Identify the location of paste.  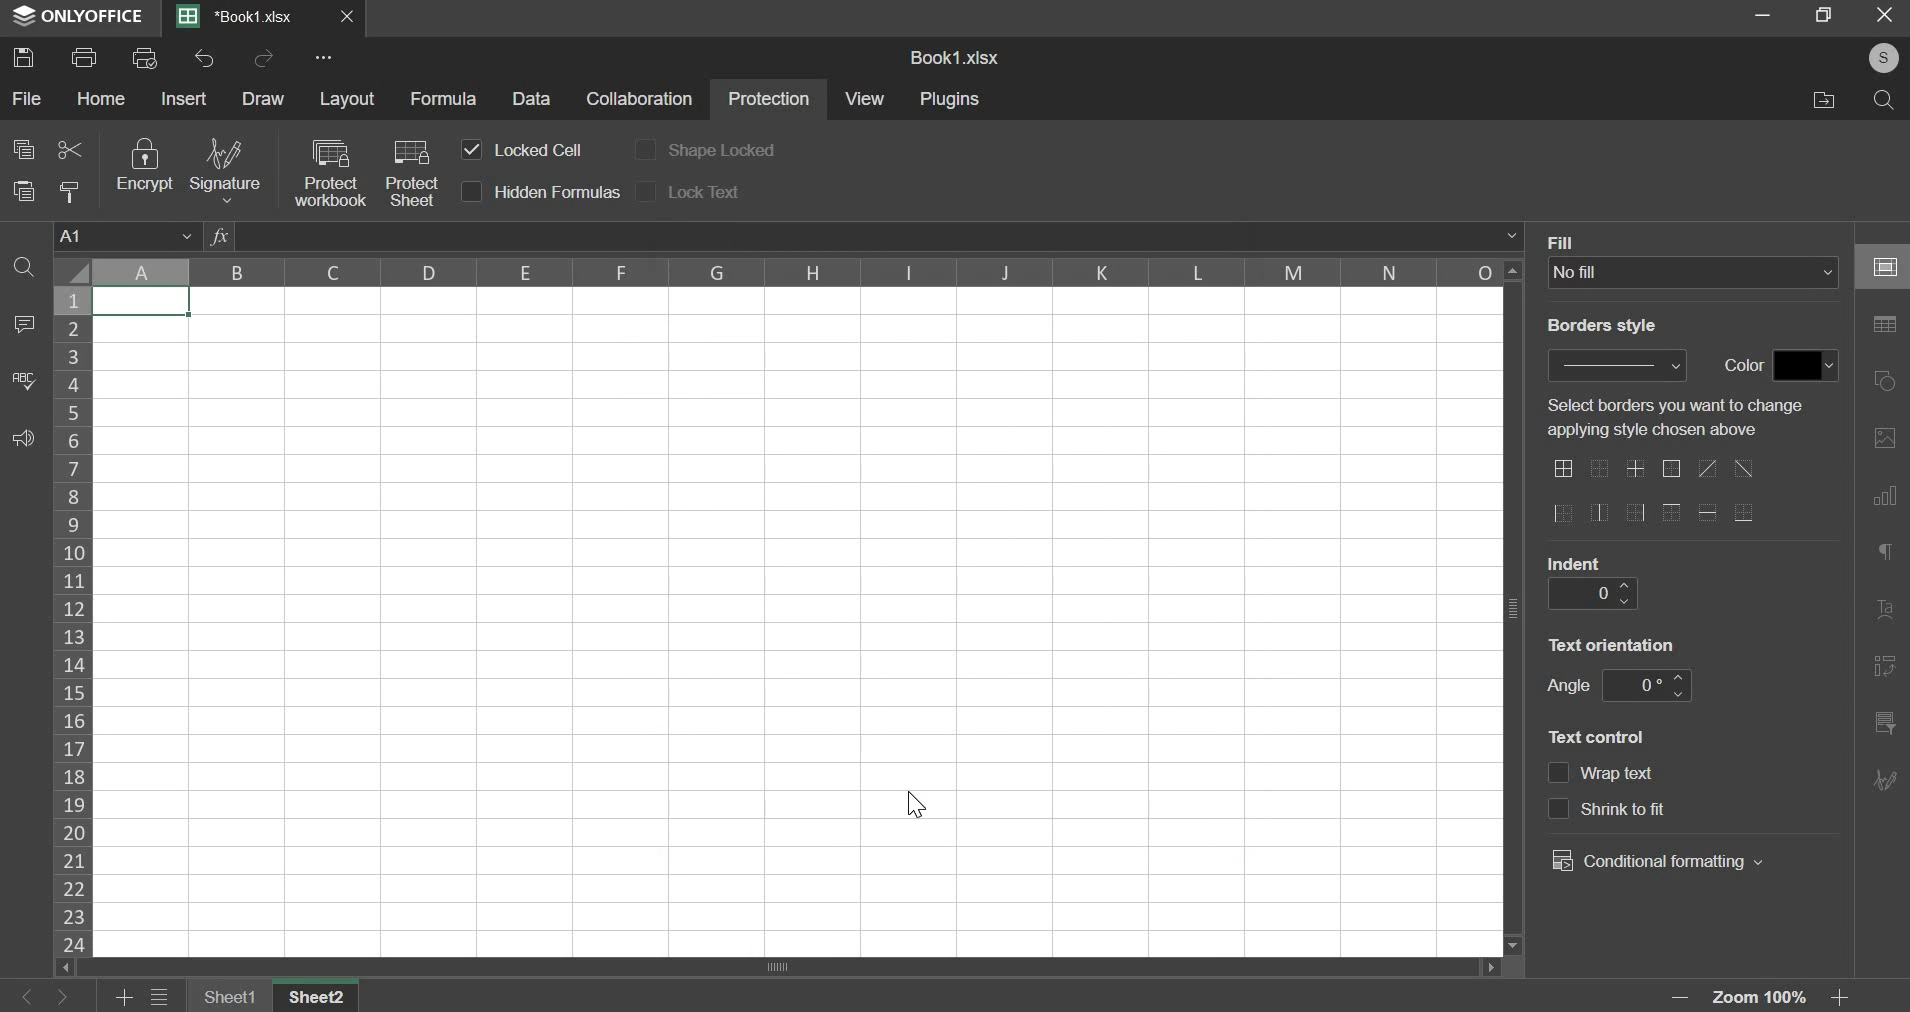
(23, 189).